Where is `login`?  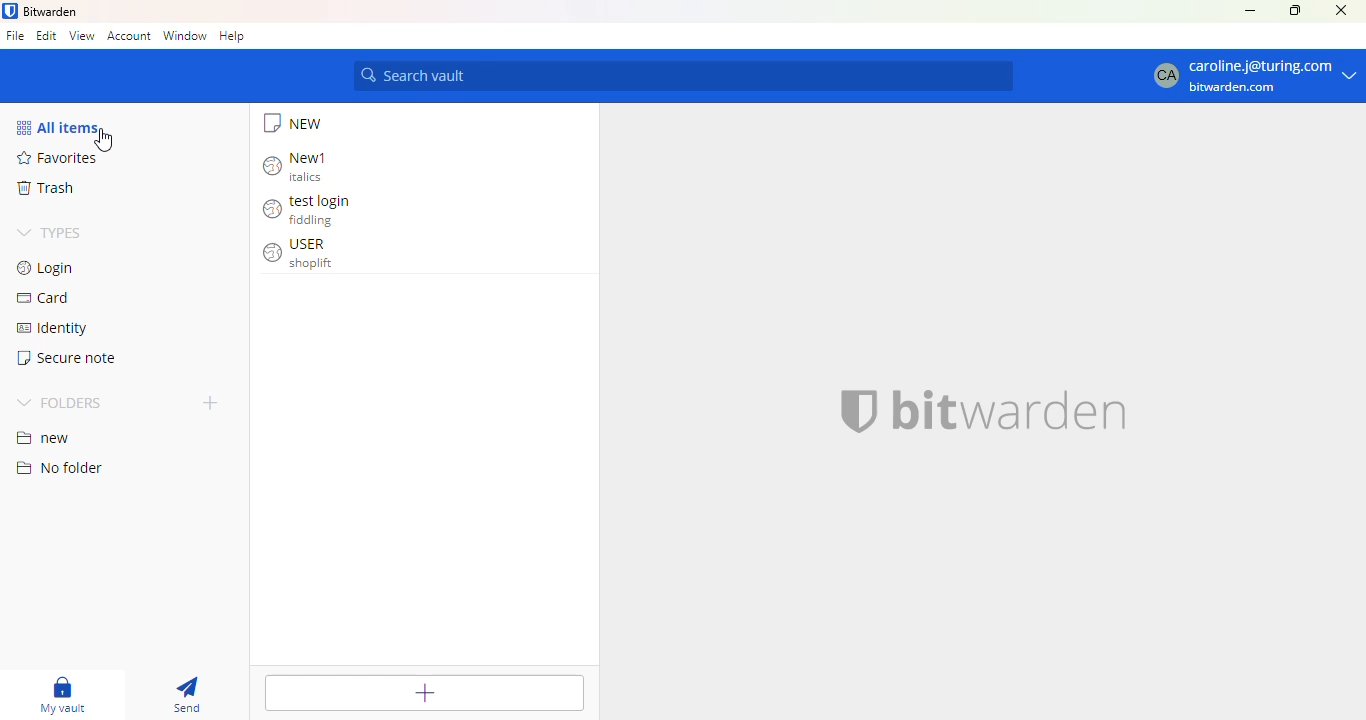
login is located at coordinates (47, 268).